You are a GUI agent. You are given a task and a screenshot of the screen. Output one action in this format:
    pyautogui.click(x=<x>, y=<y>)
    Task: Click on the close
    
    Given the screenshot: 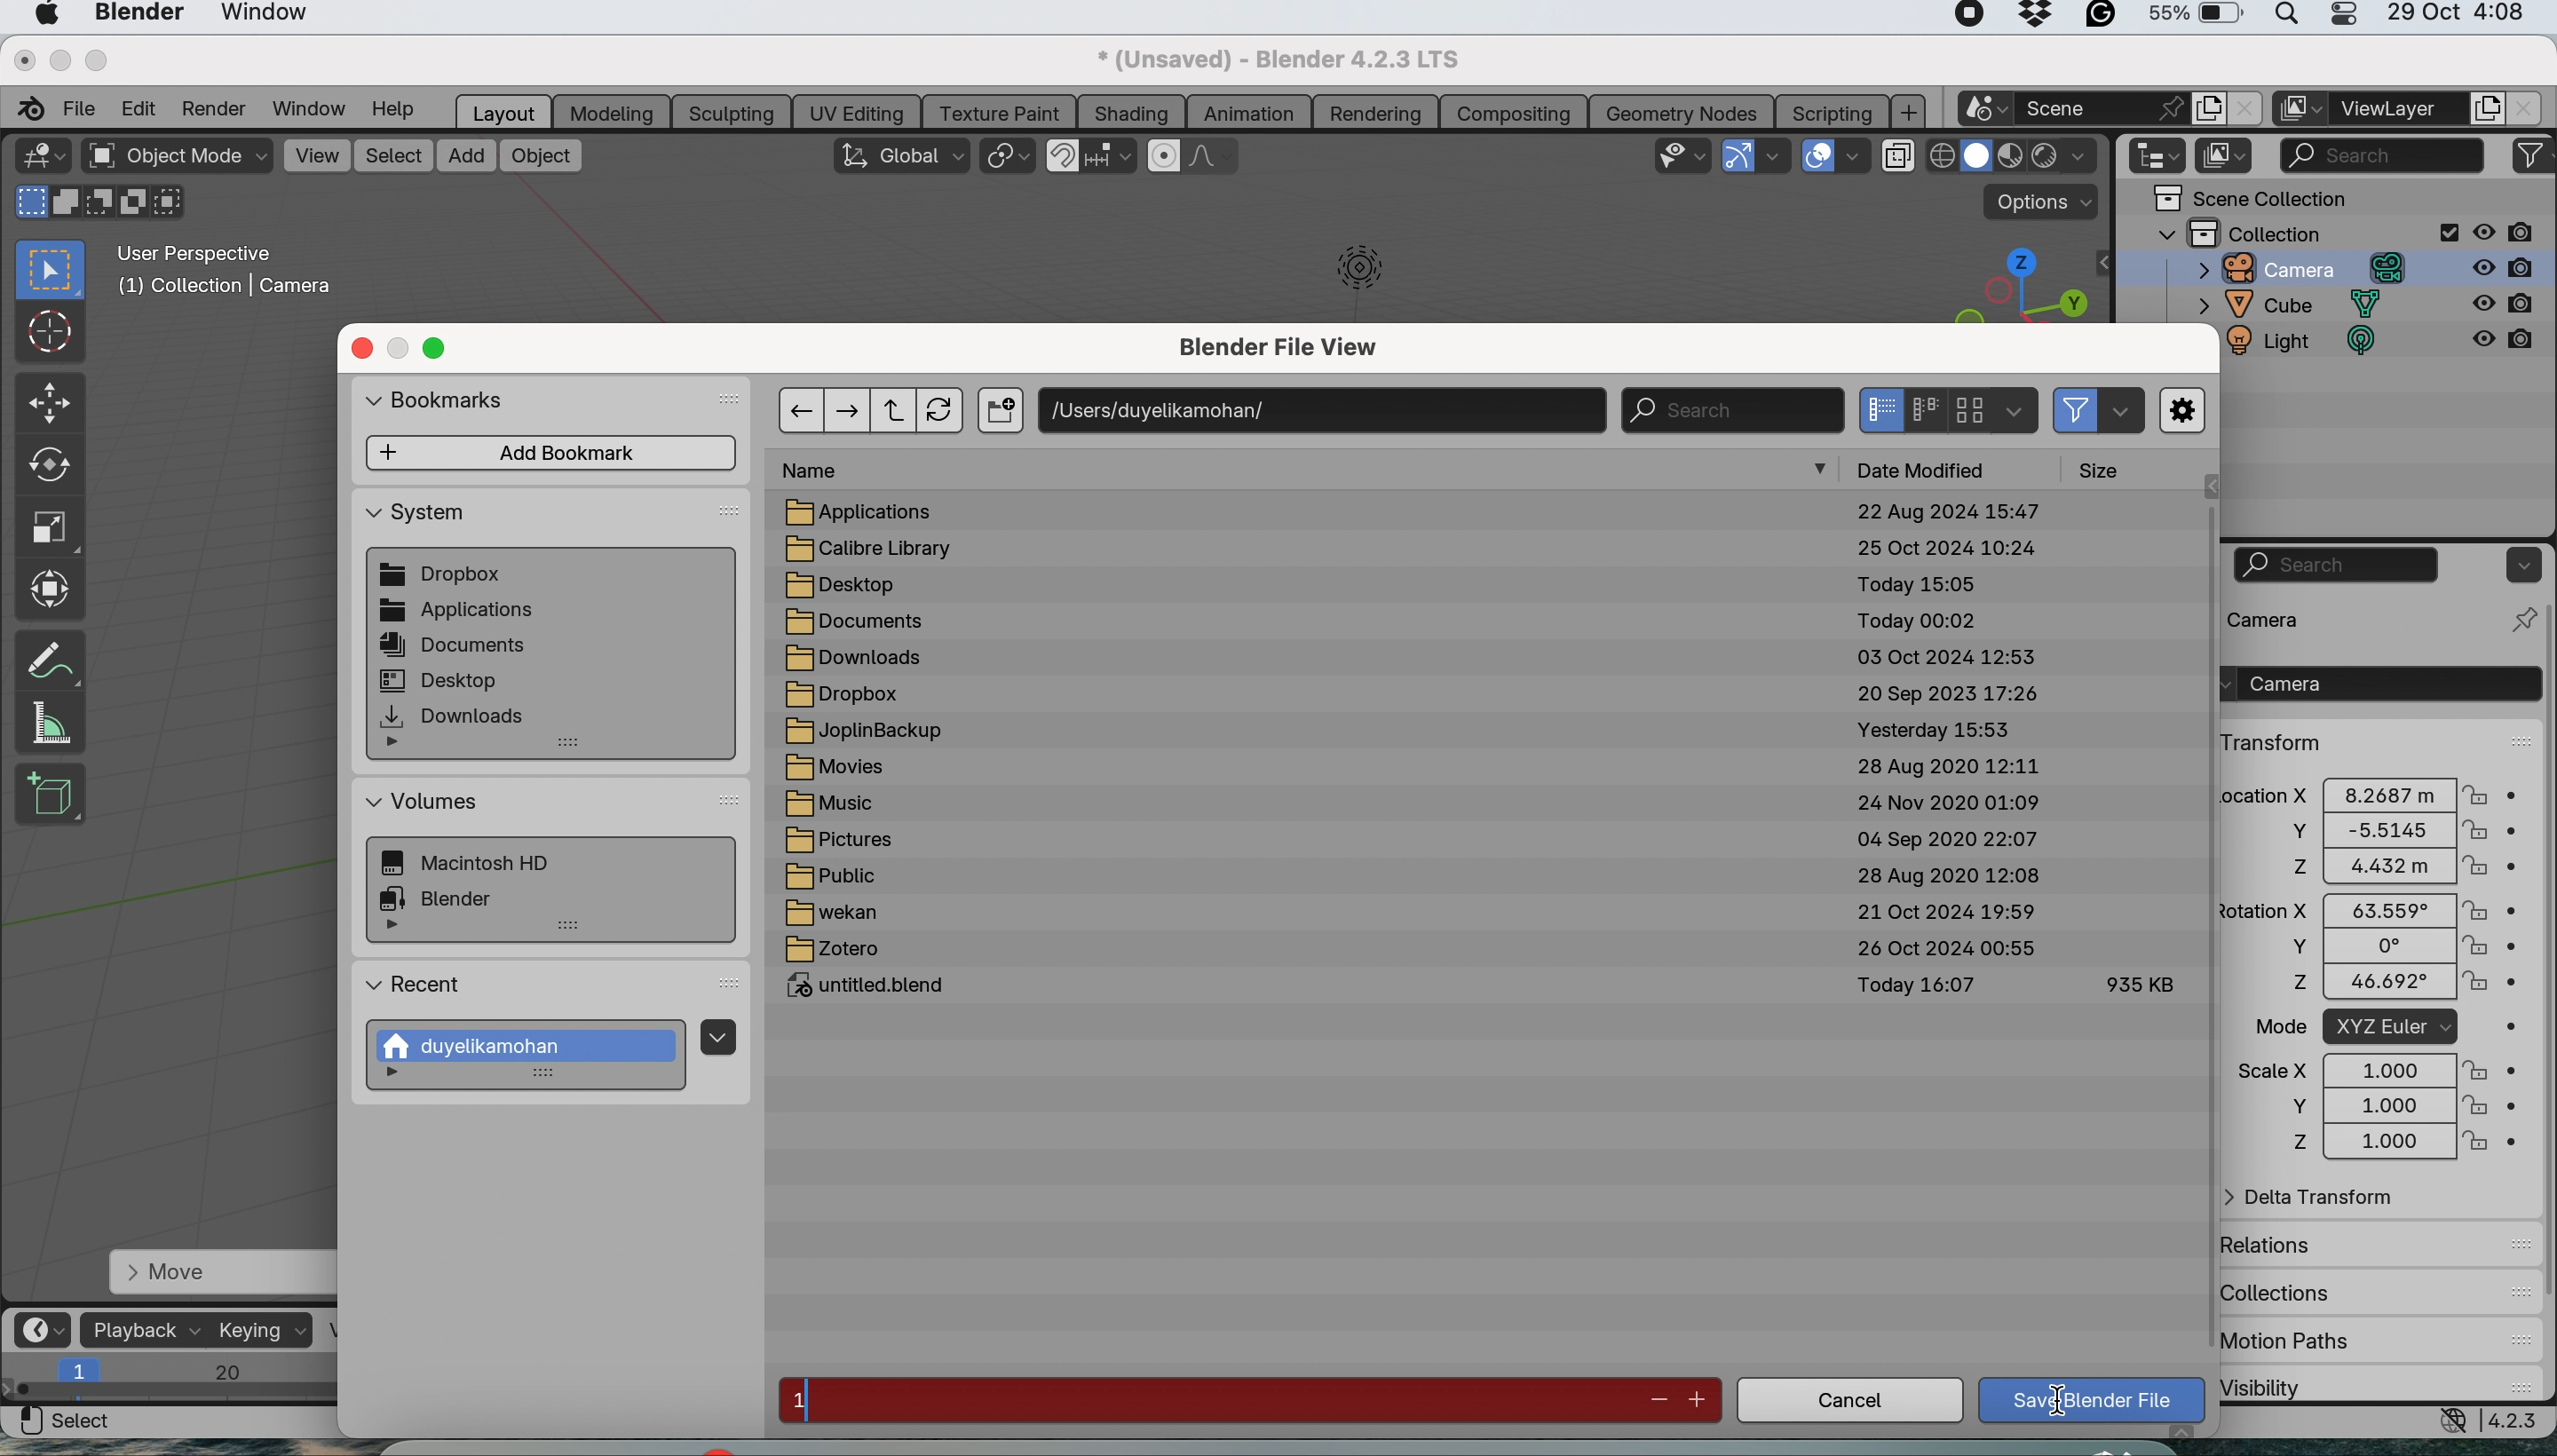 What is the action you would take?
    pyautogui.click(x=23, y=58)
    